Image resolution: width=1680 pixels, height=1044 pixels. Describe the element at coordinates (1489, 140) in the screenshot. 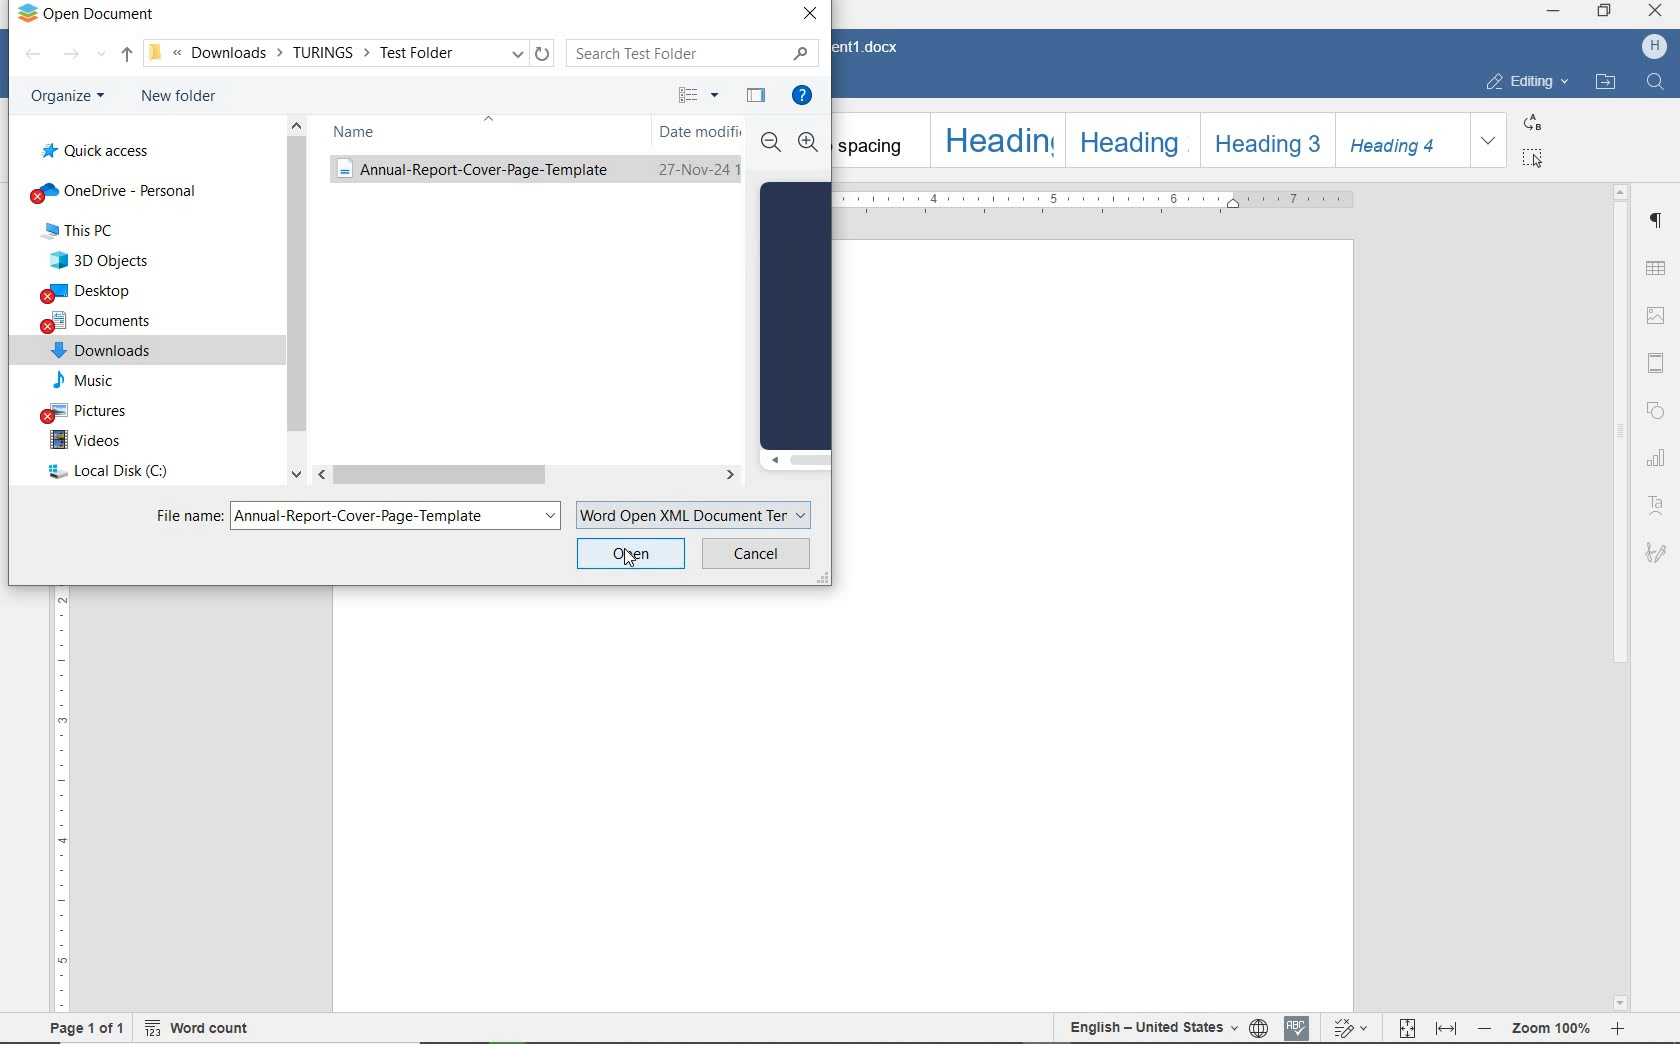

I see `expand` at that location.